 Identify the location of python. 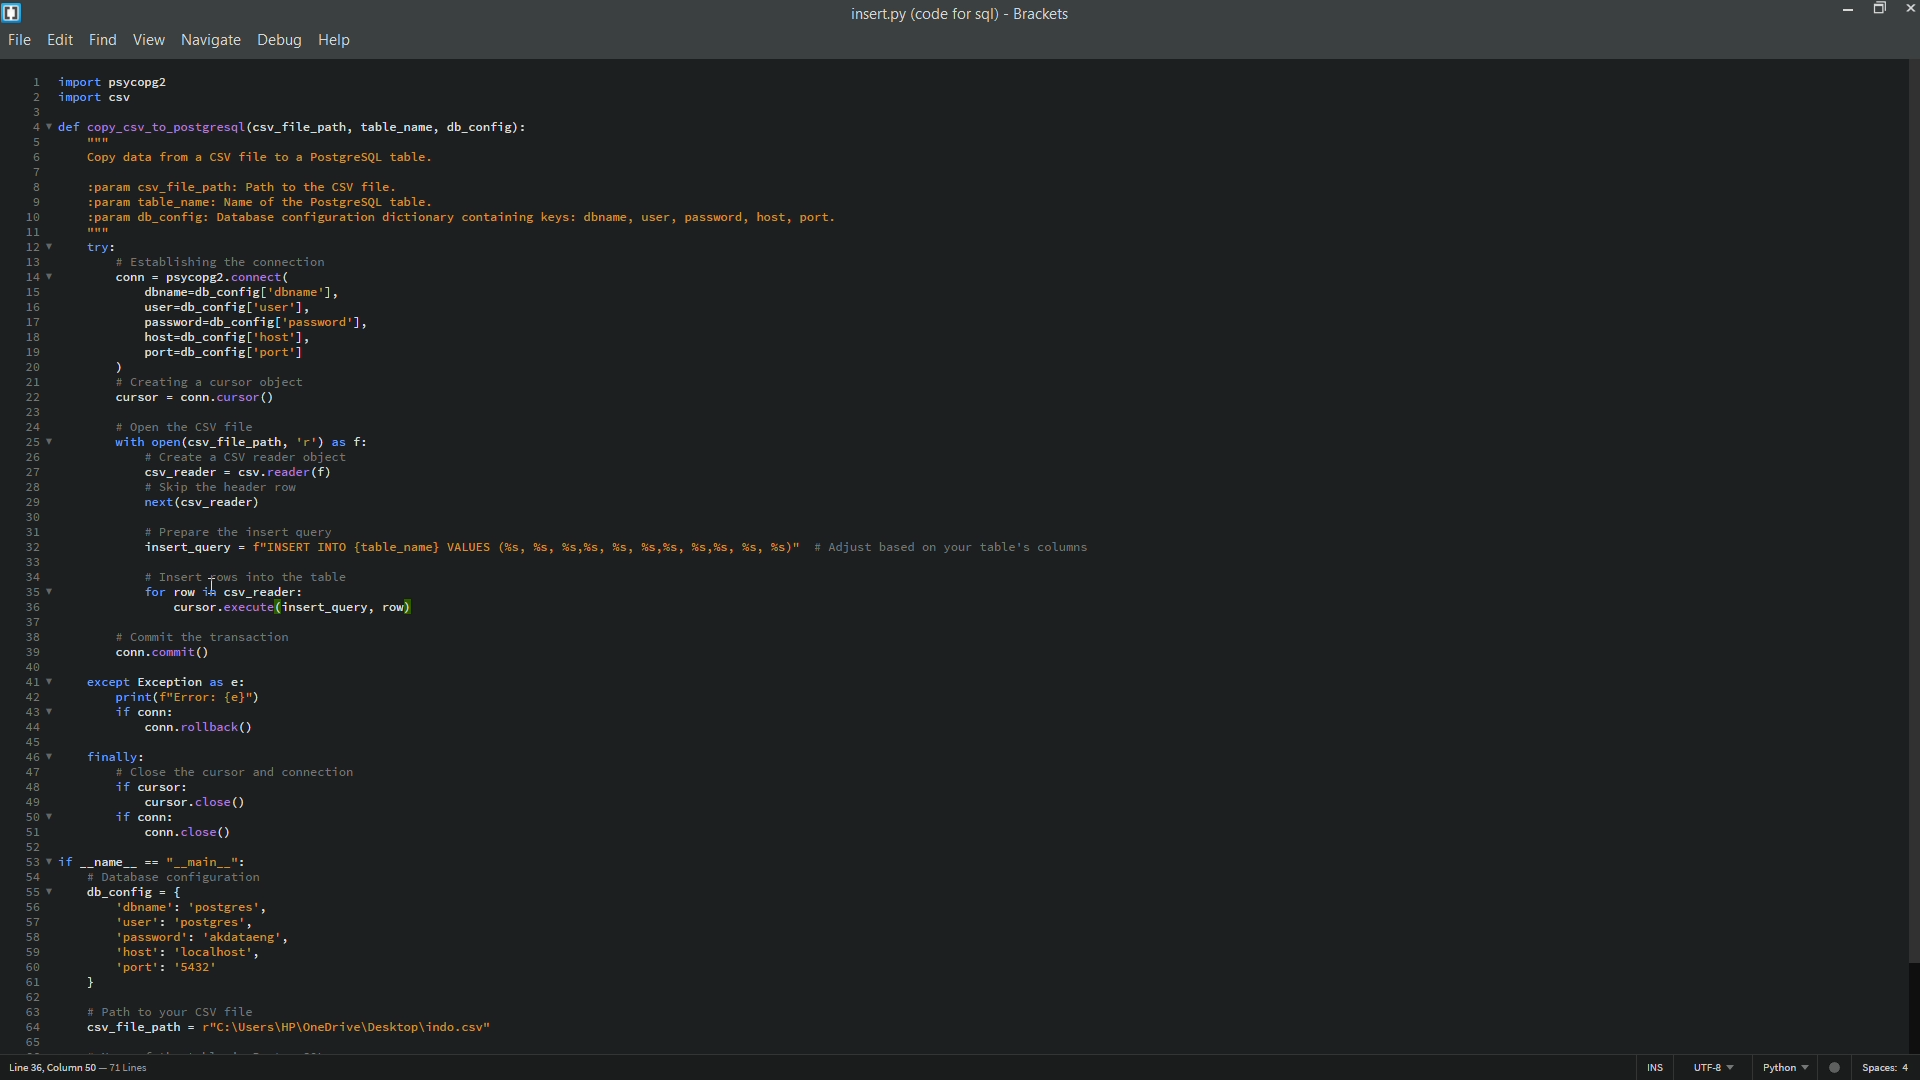
(1784, 1068).